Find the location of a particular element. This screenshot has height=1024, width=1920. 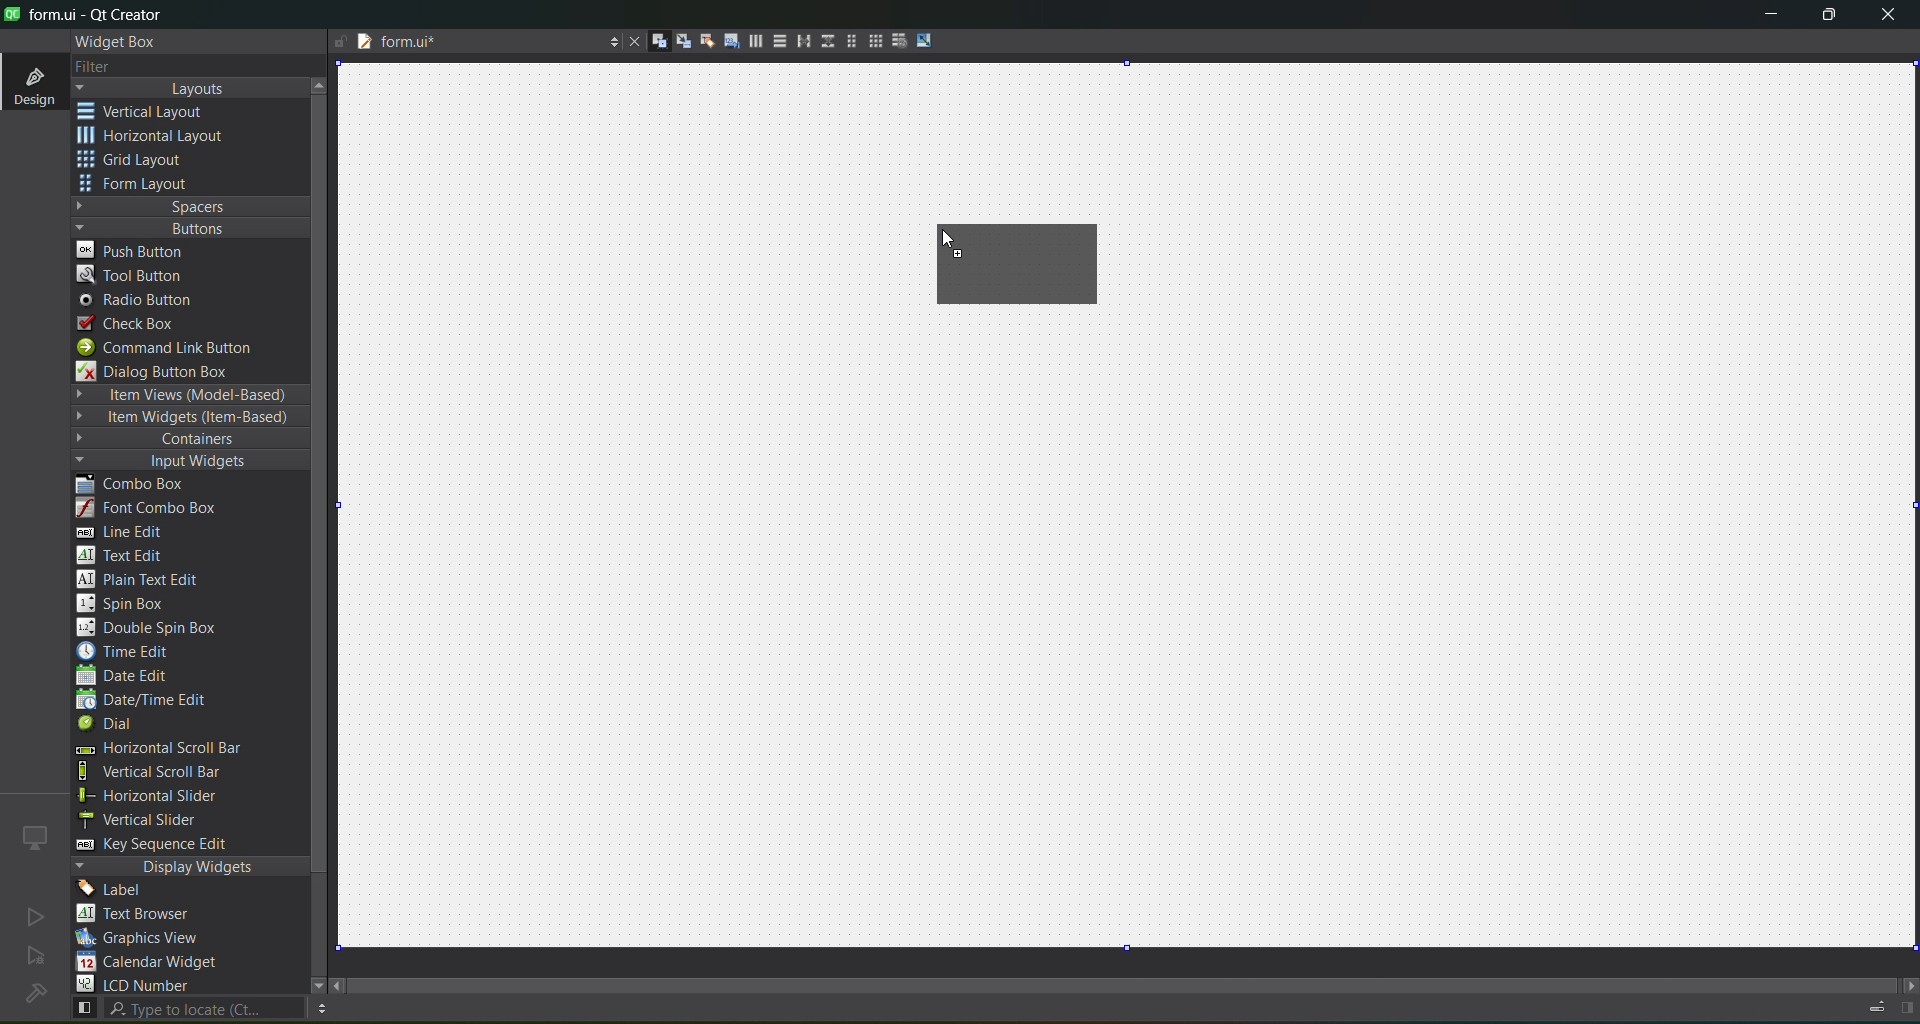

move down is located at coordinates (308, 983).